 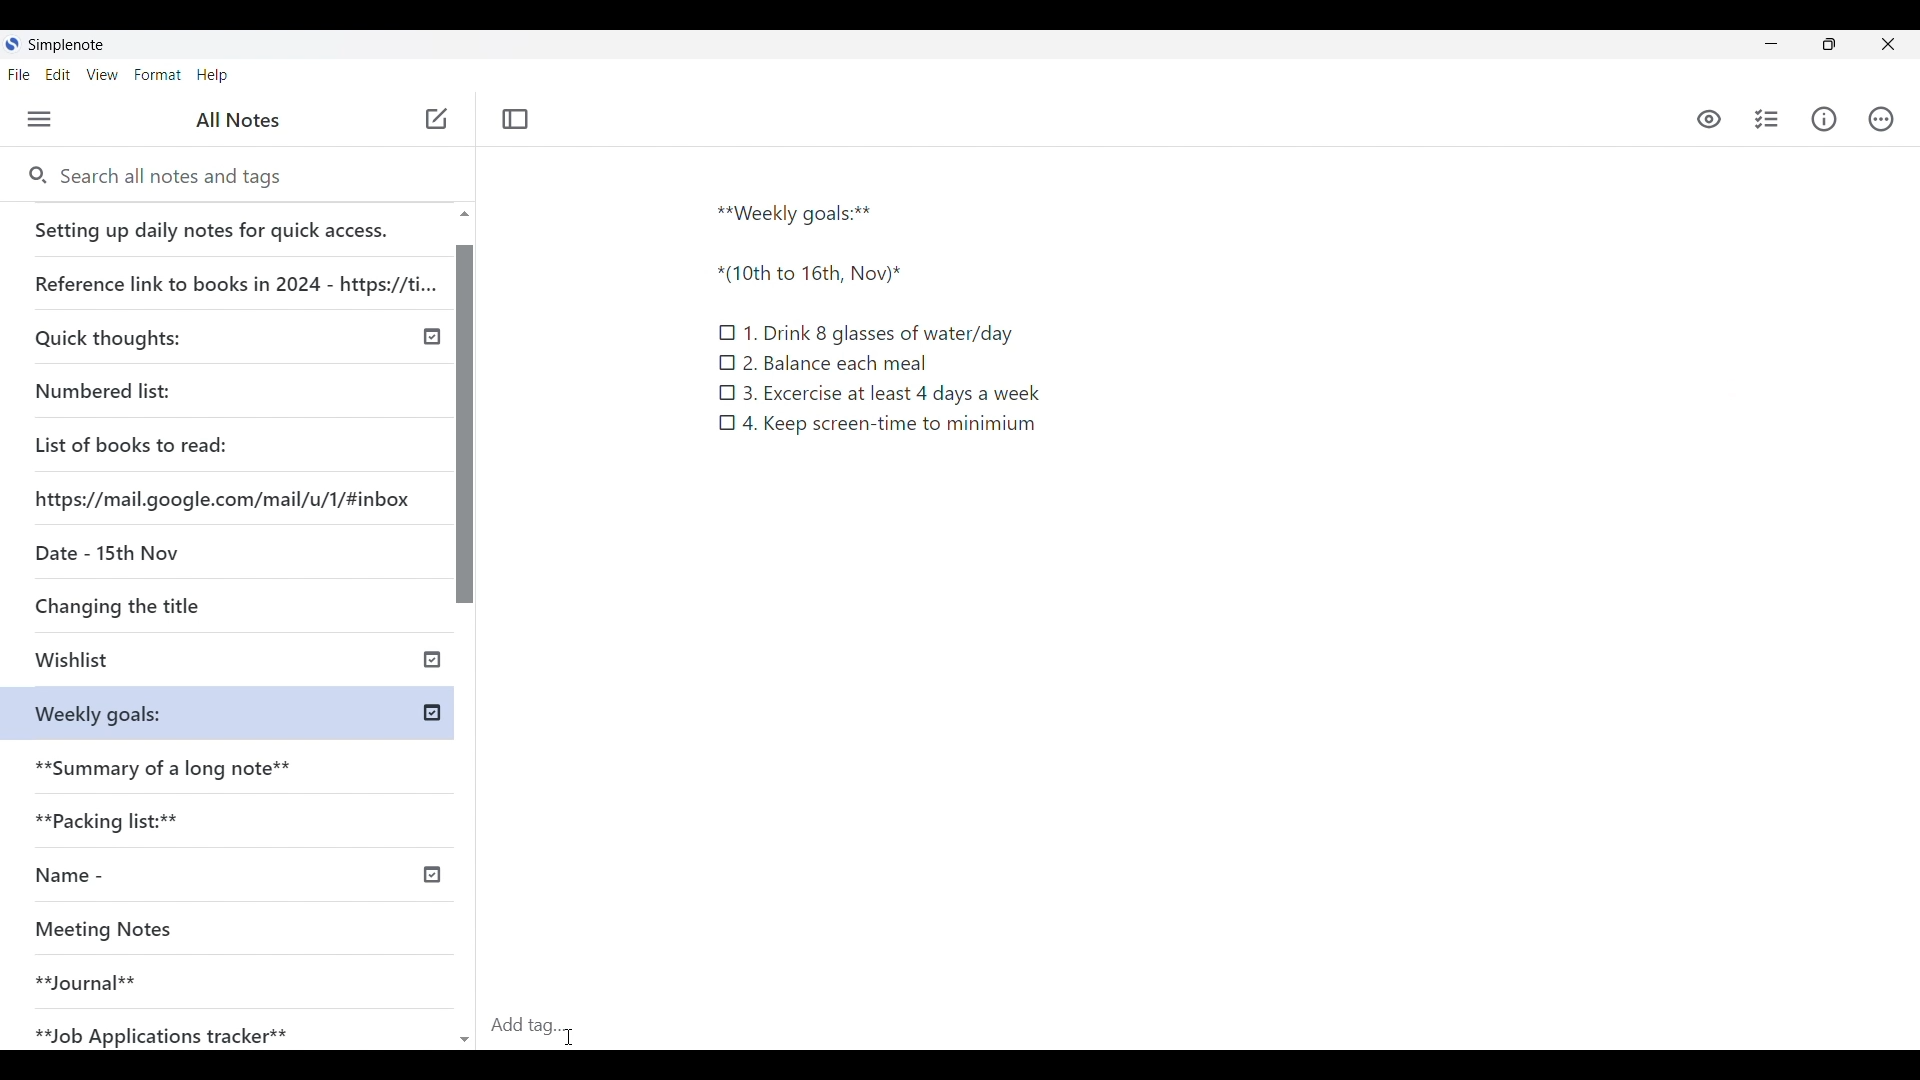 I want to click on Date, so click(x=103, y=551).